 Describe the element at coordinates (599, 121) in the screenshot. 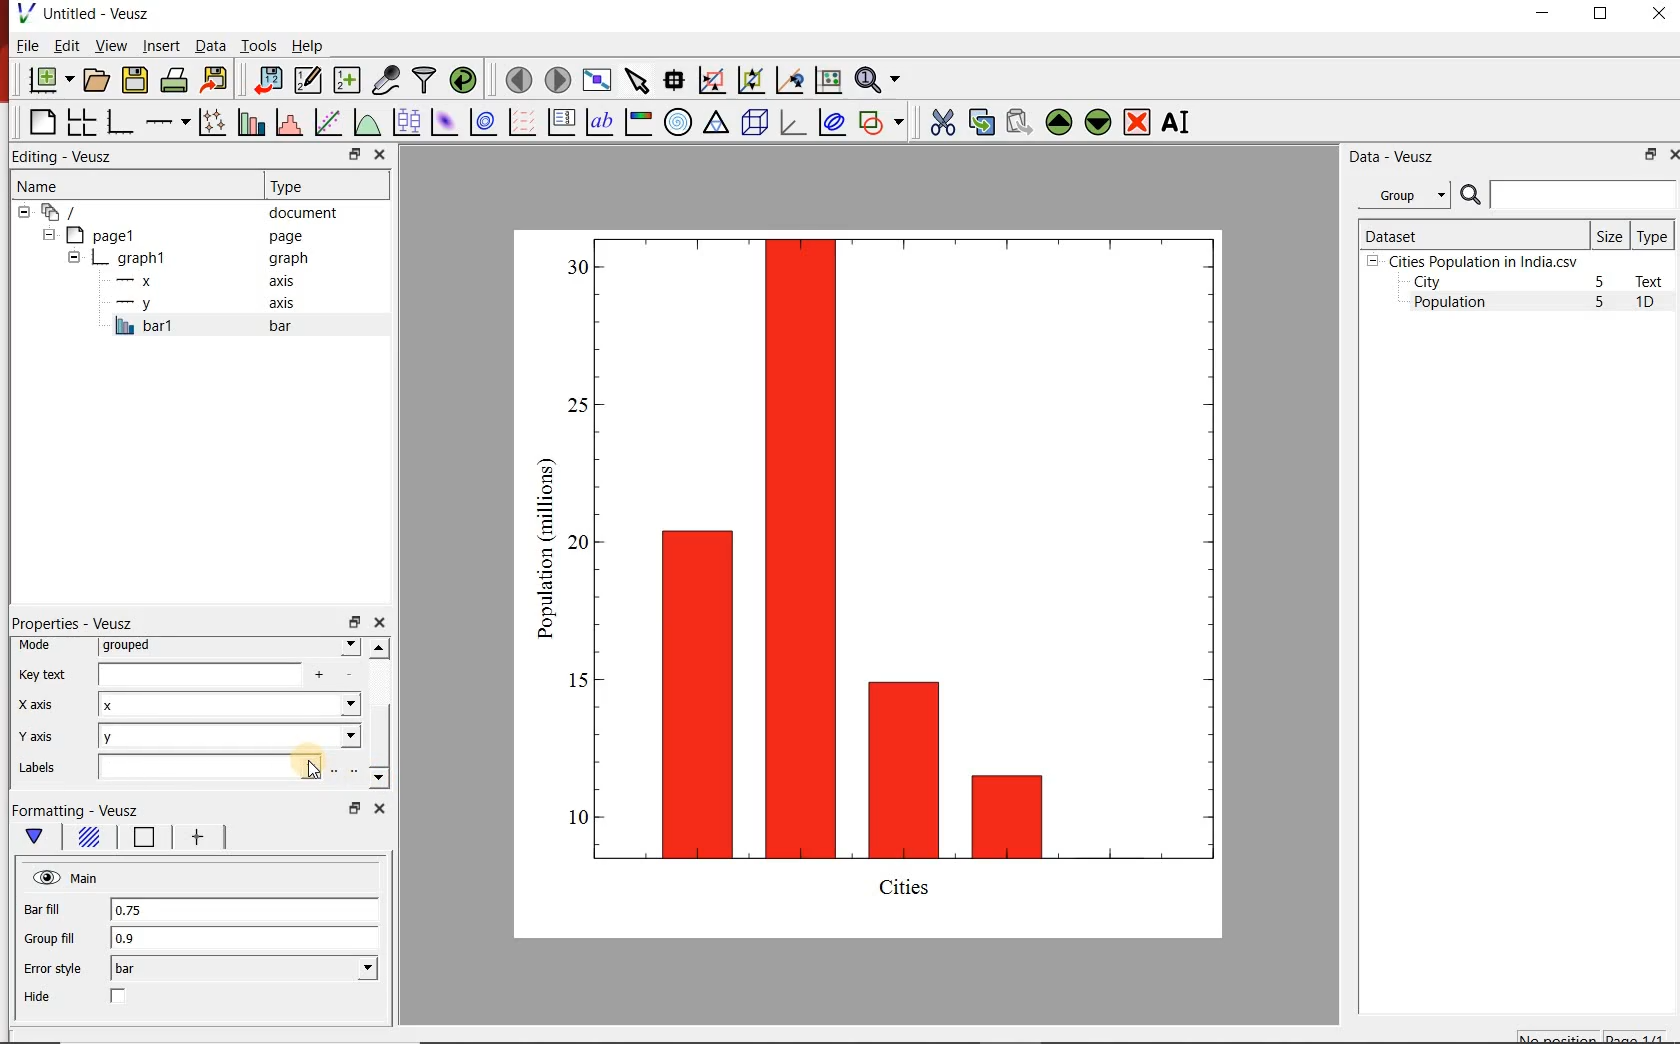

I see `text label` at that location.